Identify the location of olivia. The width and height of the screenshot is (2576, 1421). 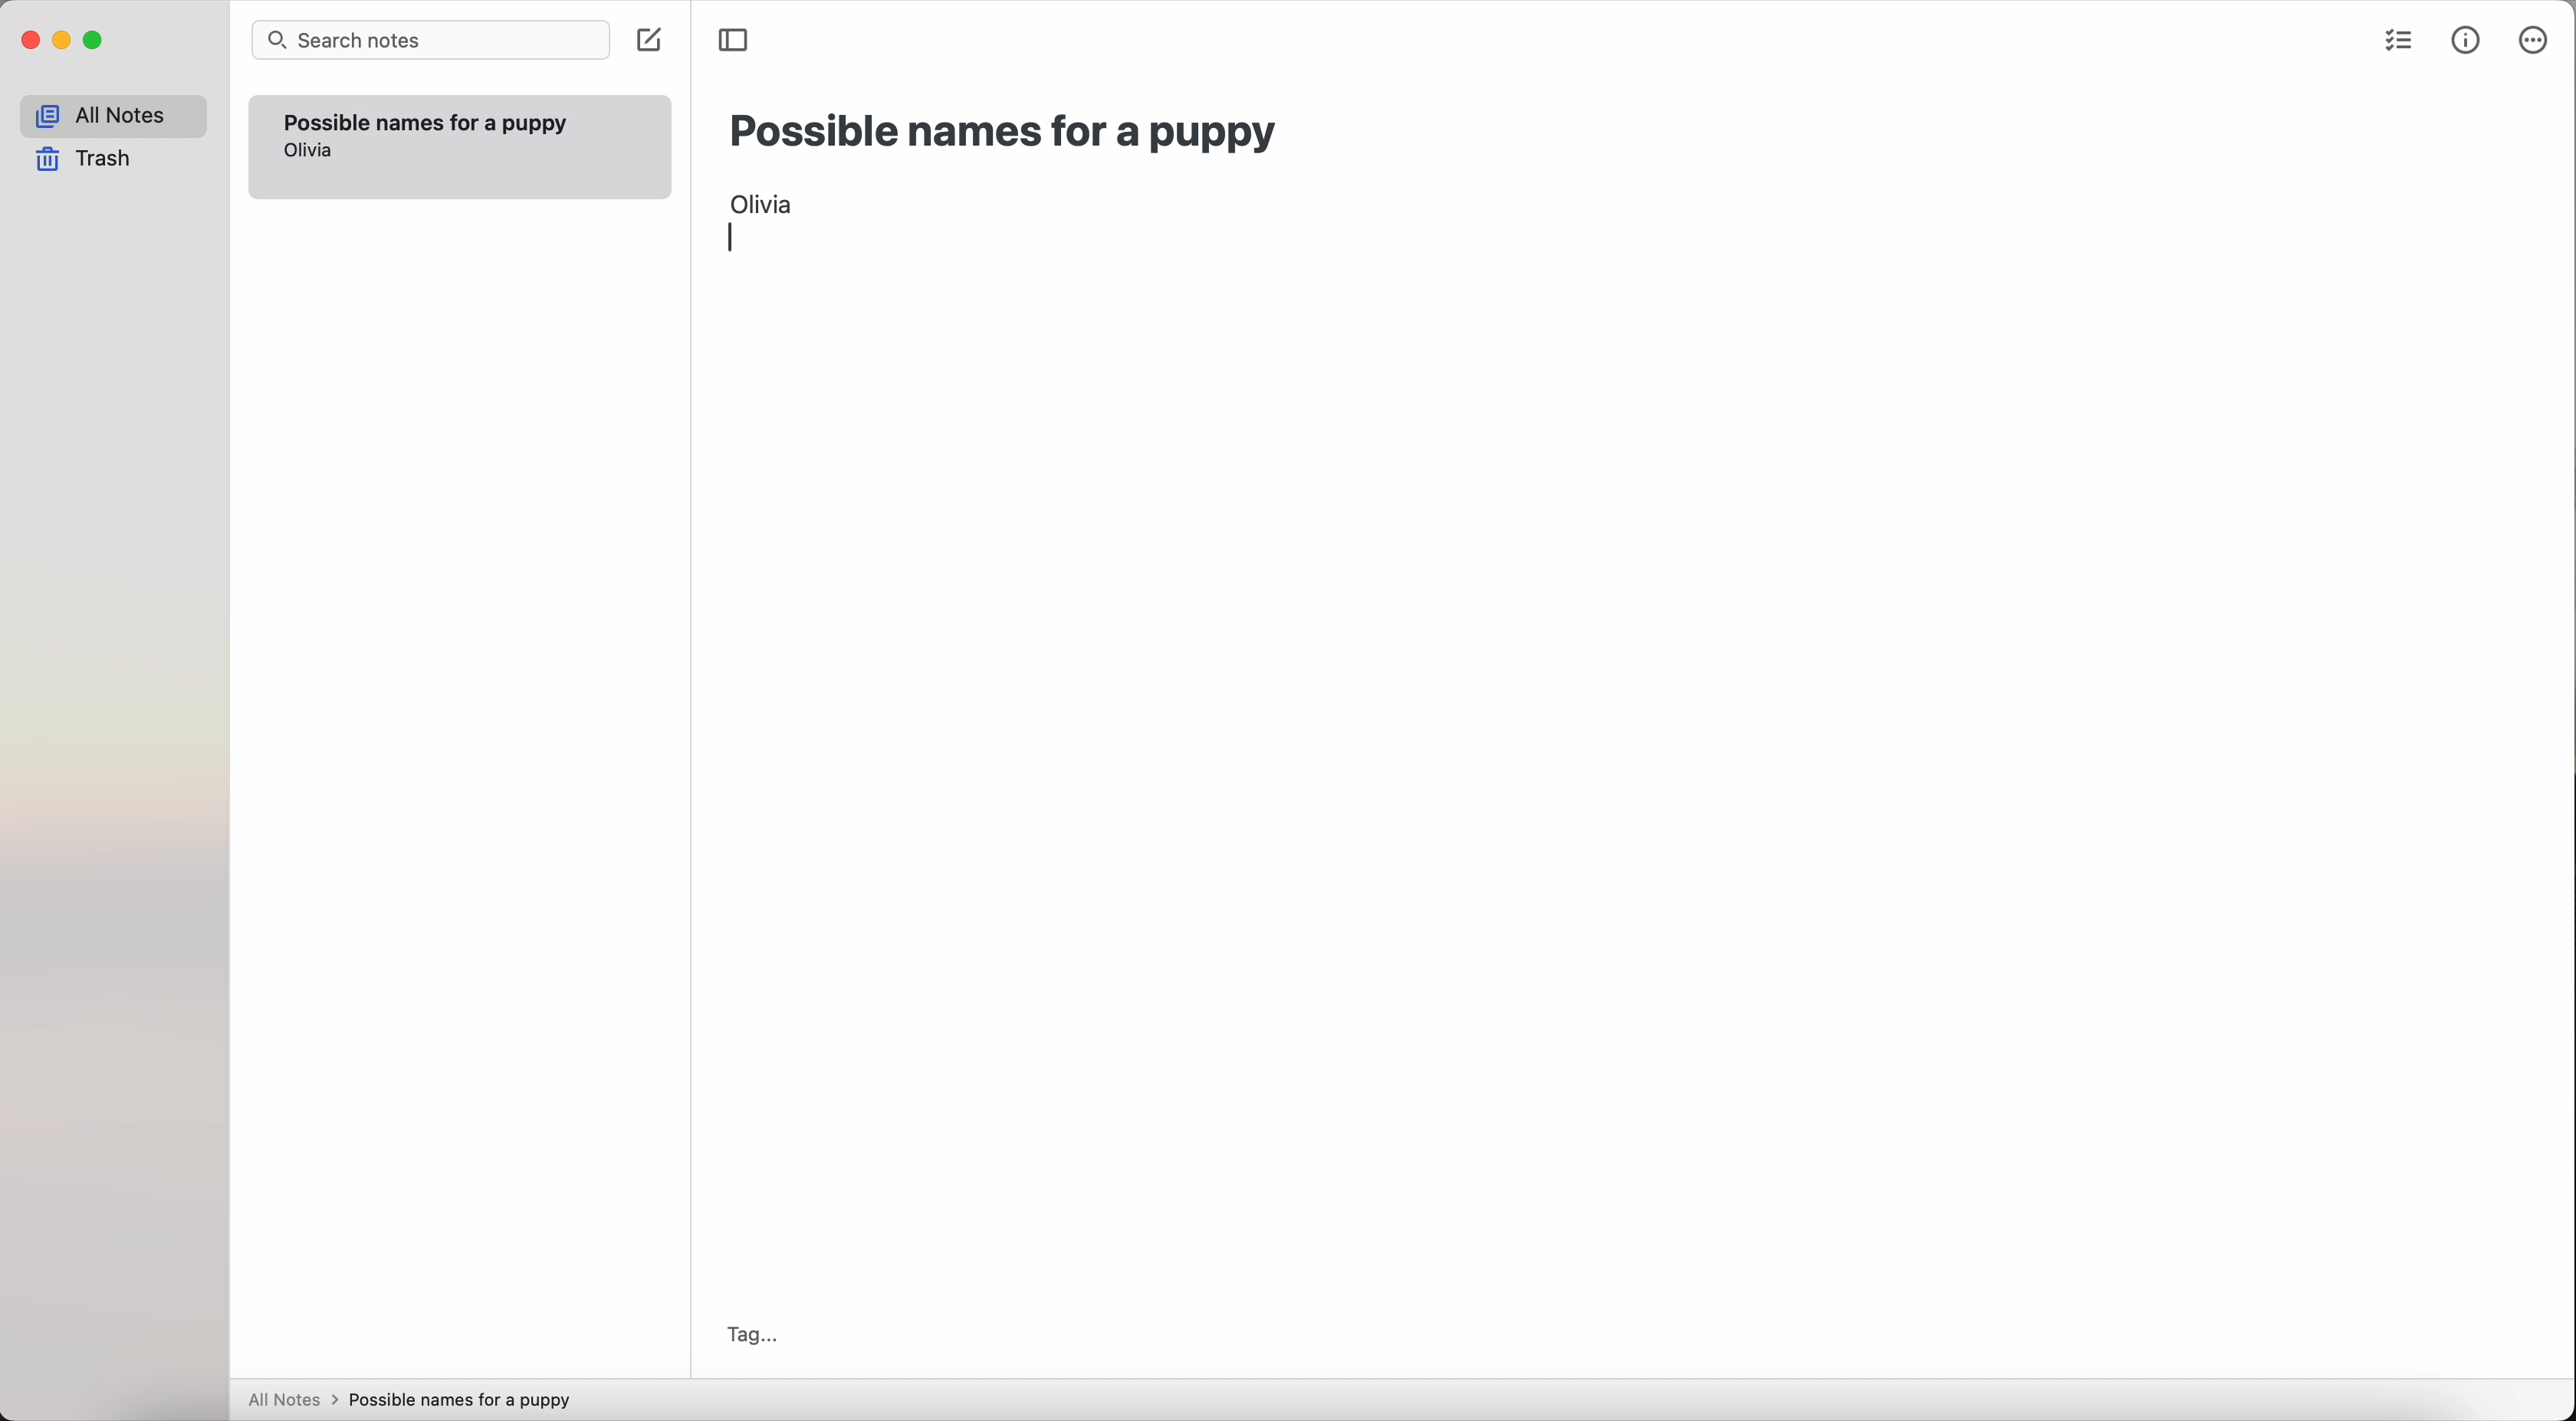
(309, 151).